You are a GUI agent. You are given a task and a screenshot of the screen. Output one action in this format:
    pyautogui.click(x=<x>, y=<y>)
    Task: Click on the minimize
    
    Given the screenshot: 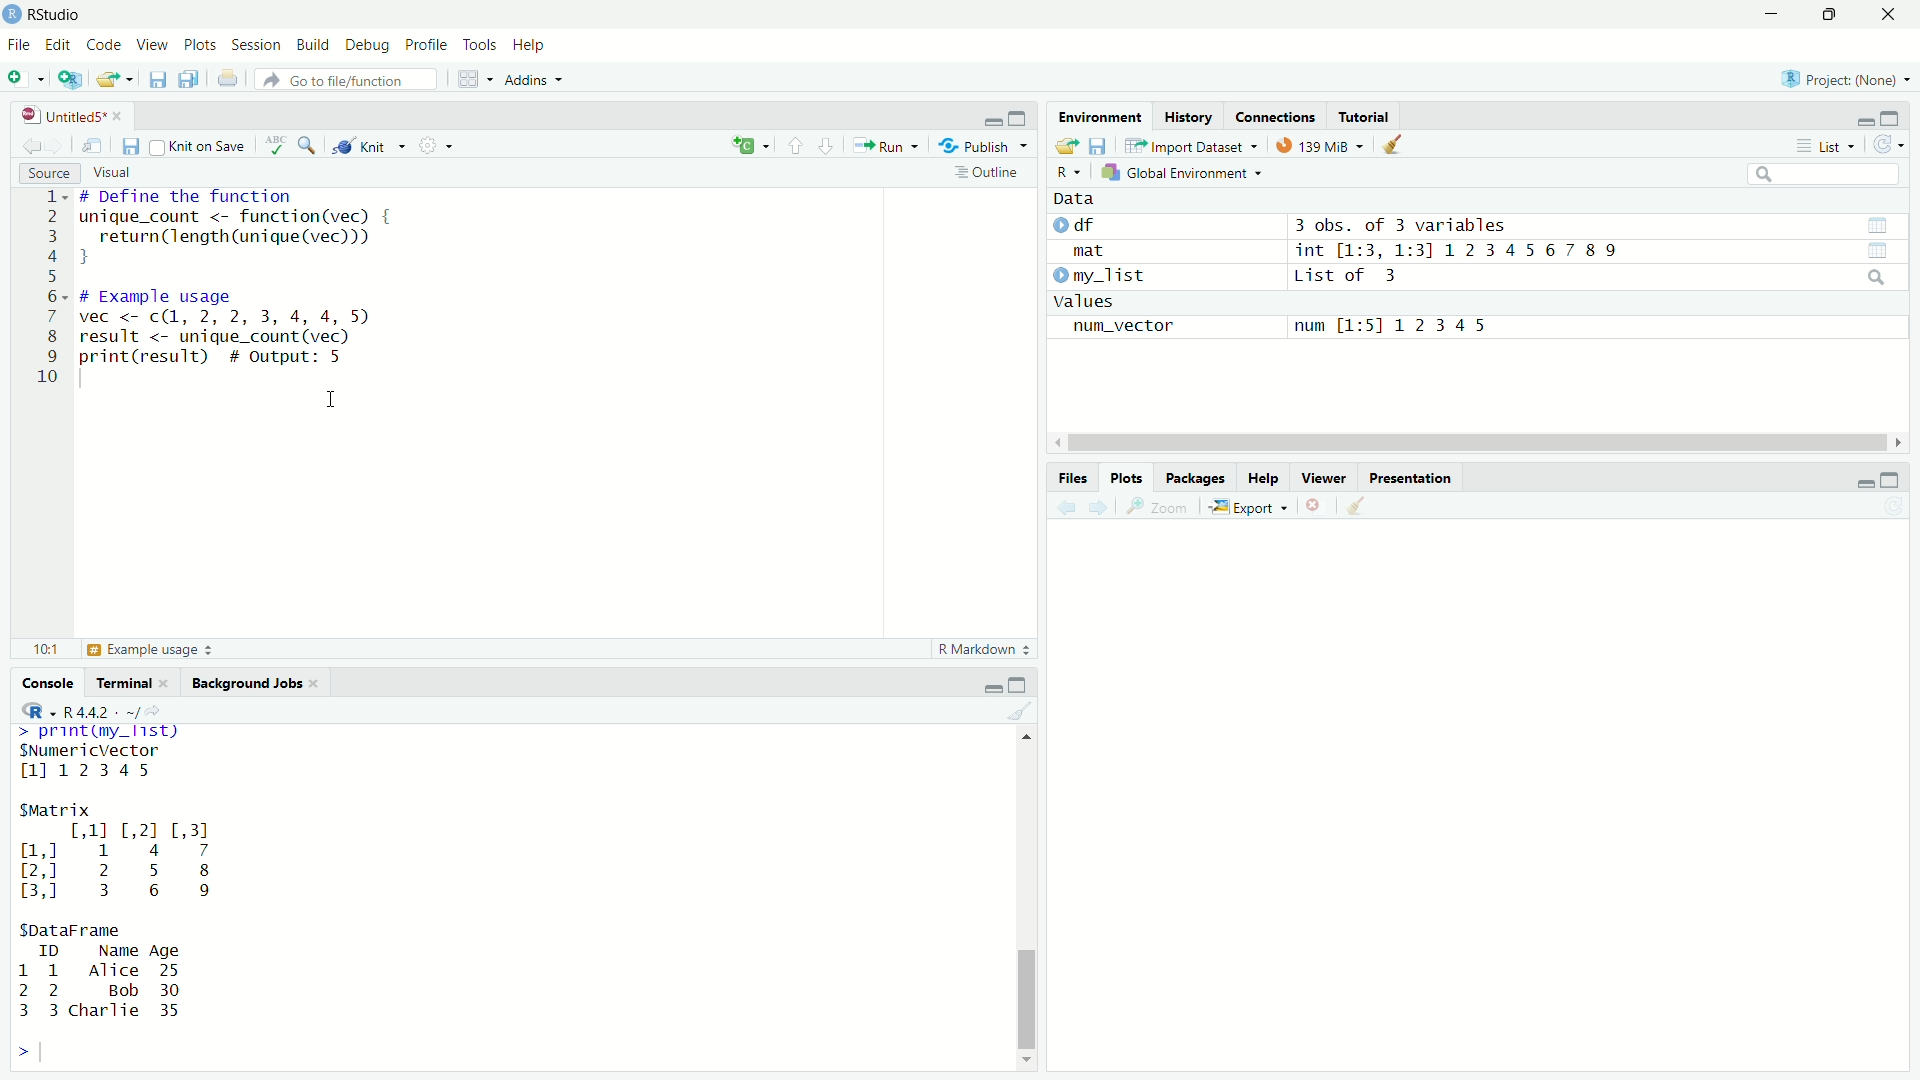 What is the action you would take?
    pyautogui.click(x=1863, y=484)
    